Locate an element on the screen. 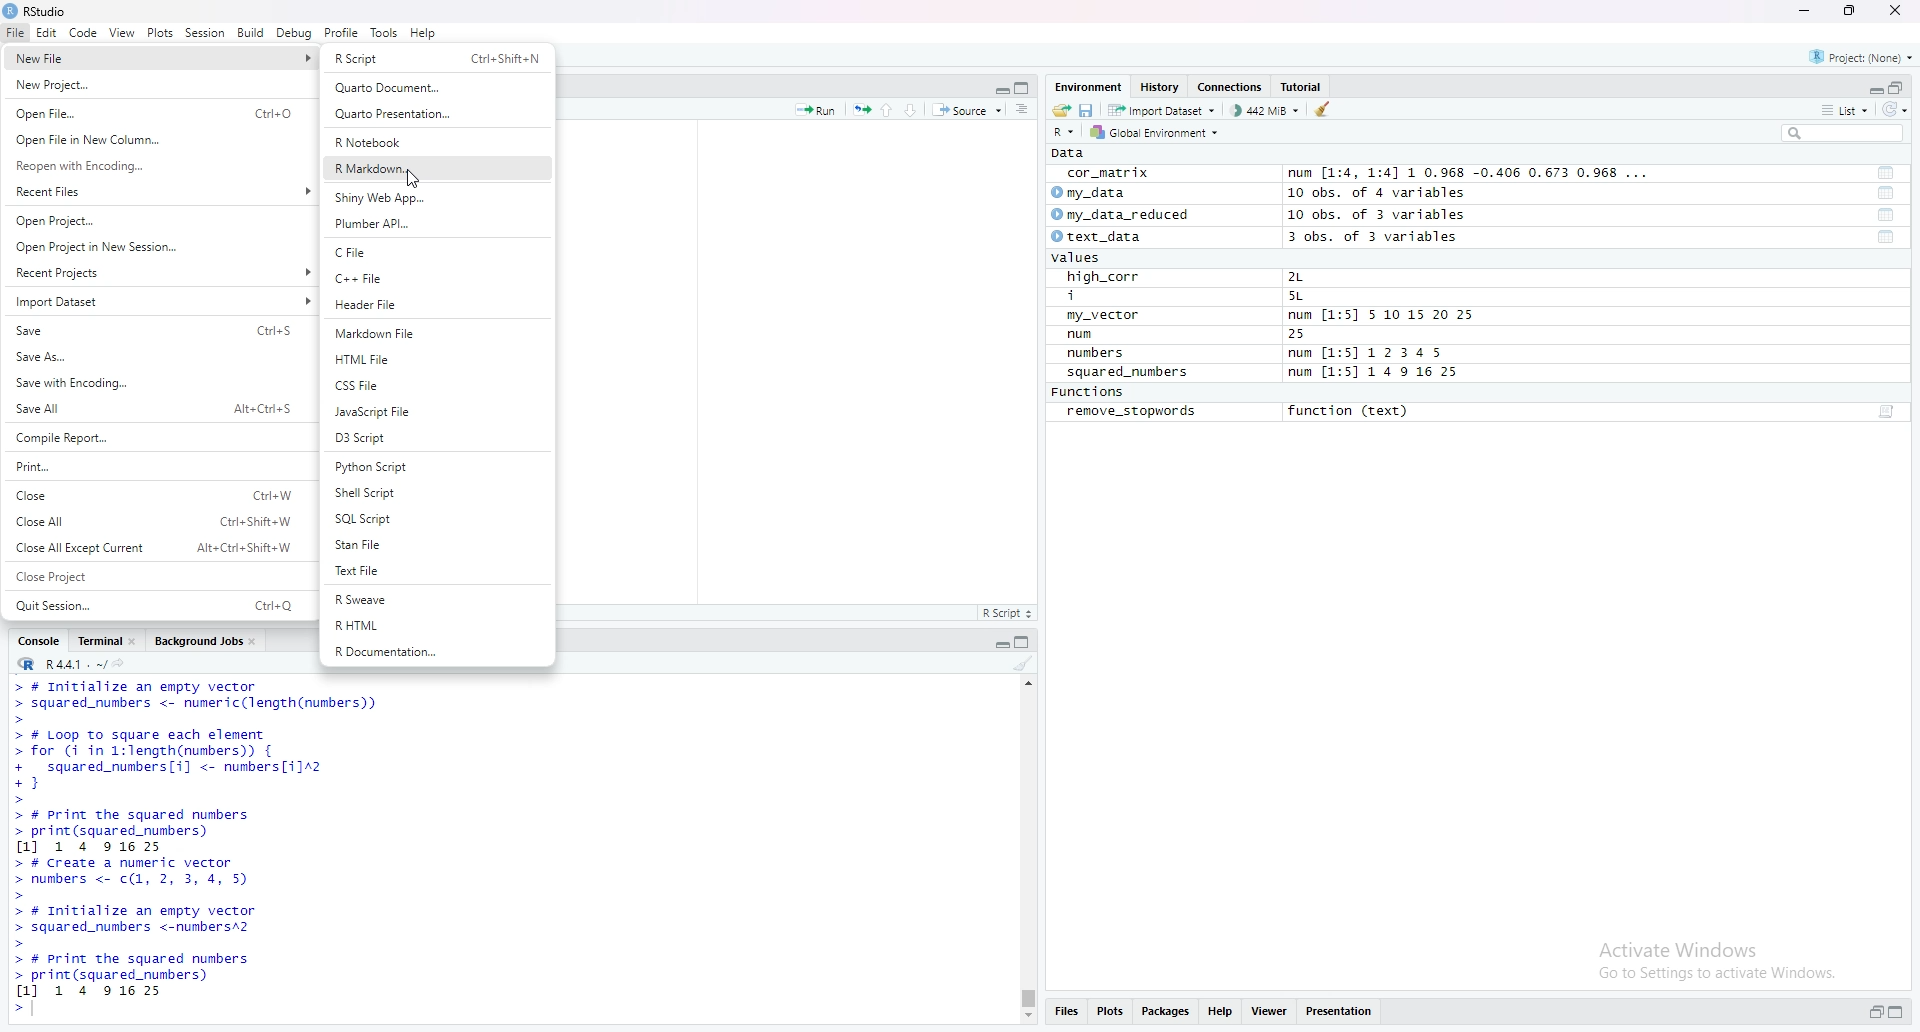 The width and height of the screenshot is (1920, 1032). Open Project in New Session... is located at coordinates (155, 247).